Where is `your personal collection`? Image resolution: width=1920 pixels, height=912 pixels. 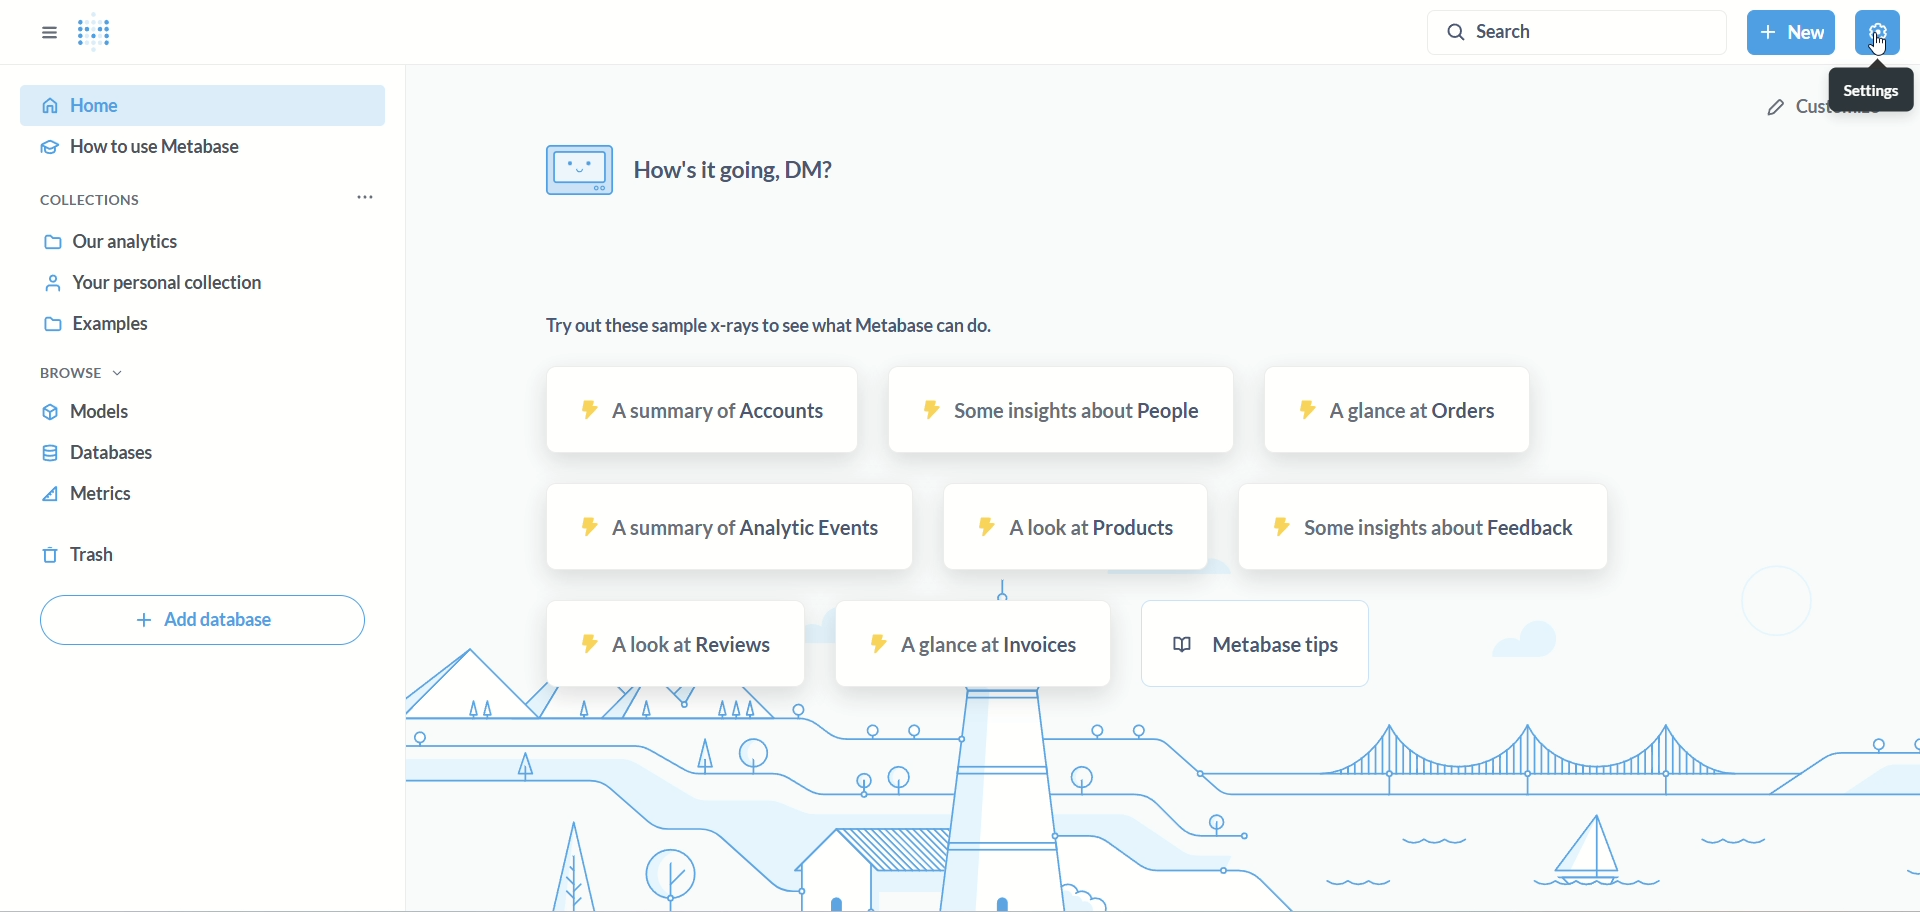 your personal collection is located at coordinates (159, 284).